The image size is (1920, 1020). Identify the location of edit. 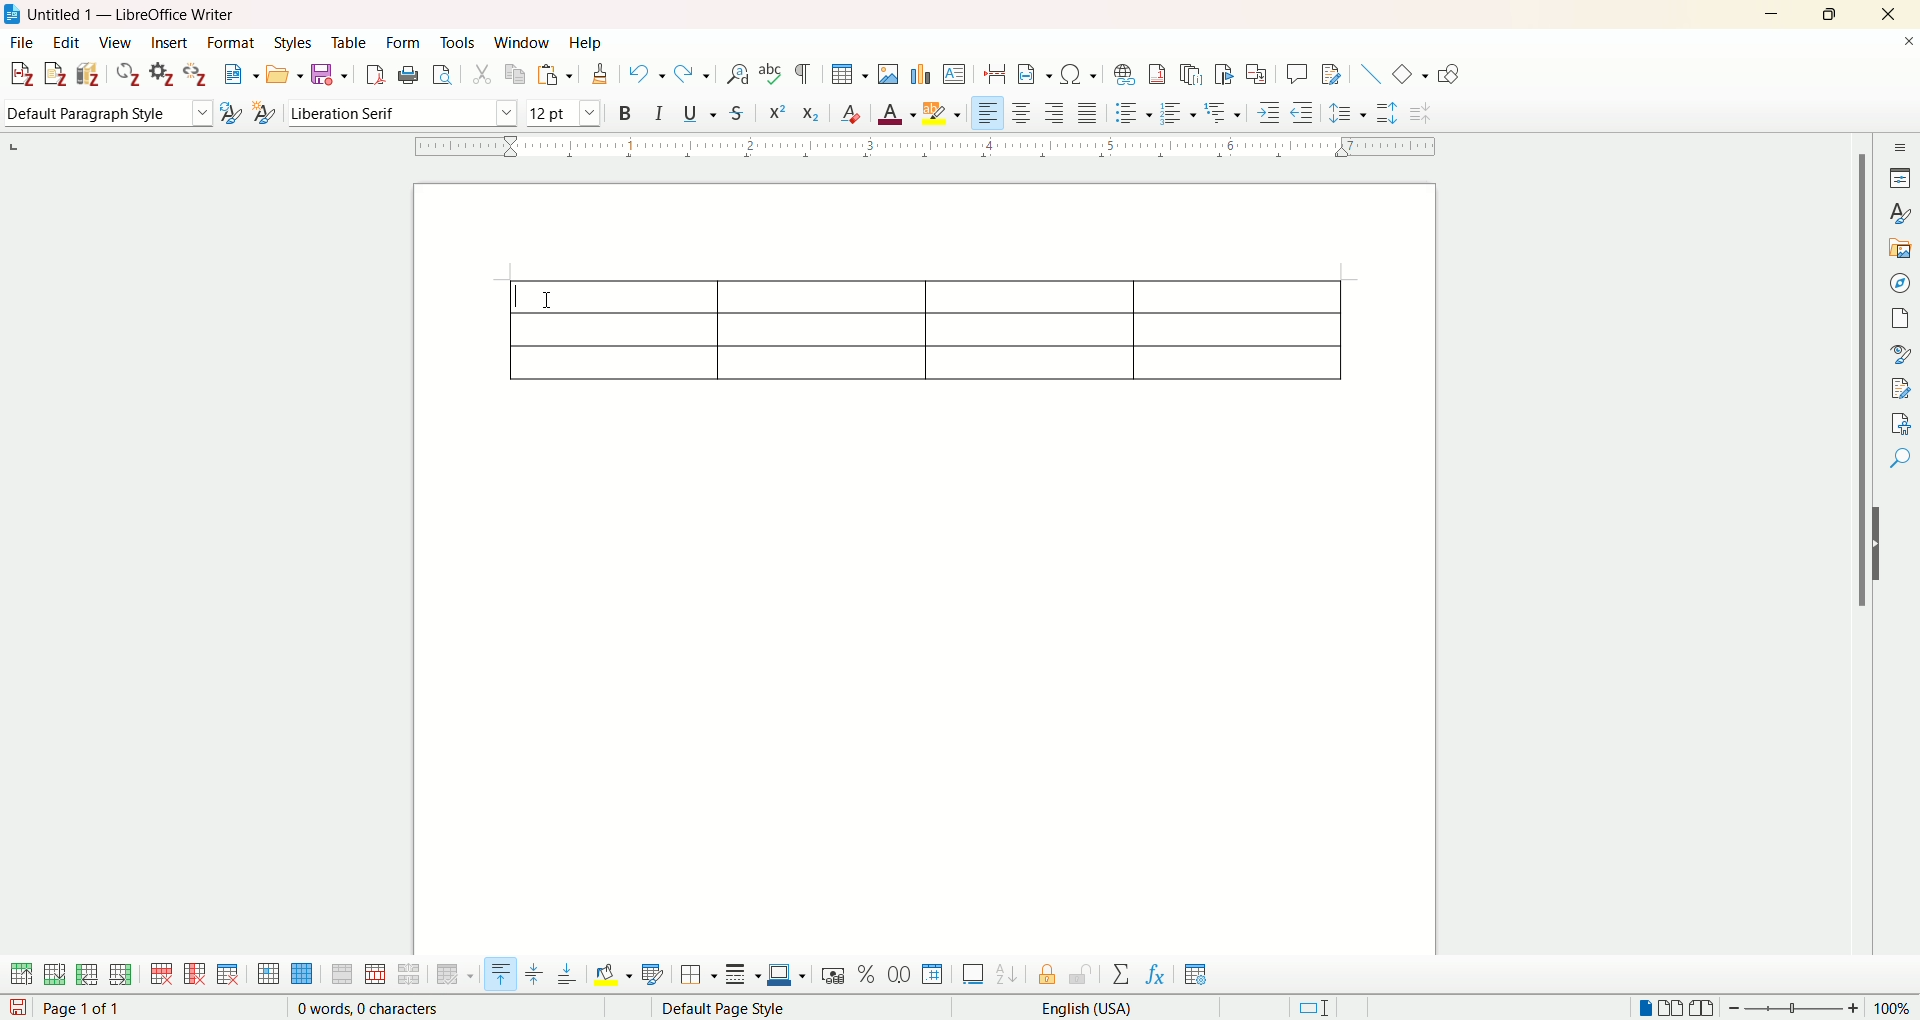
(69, 41).